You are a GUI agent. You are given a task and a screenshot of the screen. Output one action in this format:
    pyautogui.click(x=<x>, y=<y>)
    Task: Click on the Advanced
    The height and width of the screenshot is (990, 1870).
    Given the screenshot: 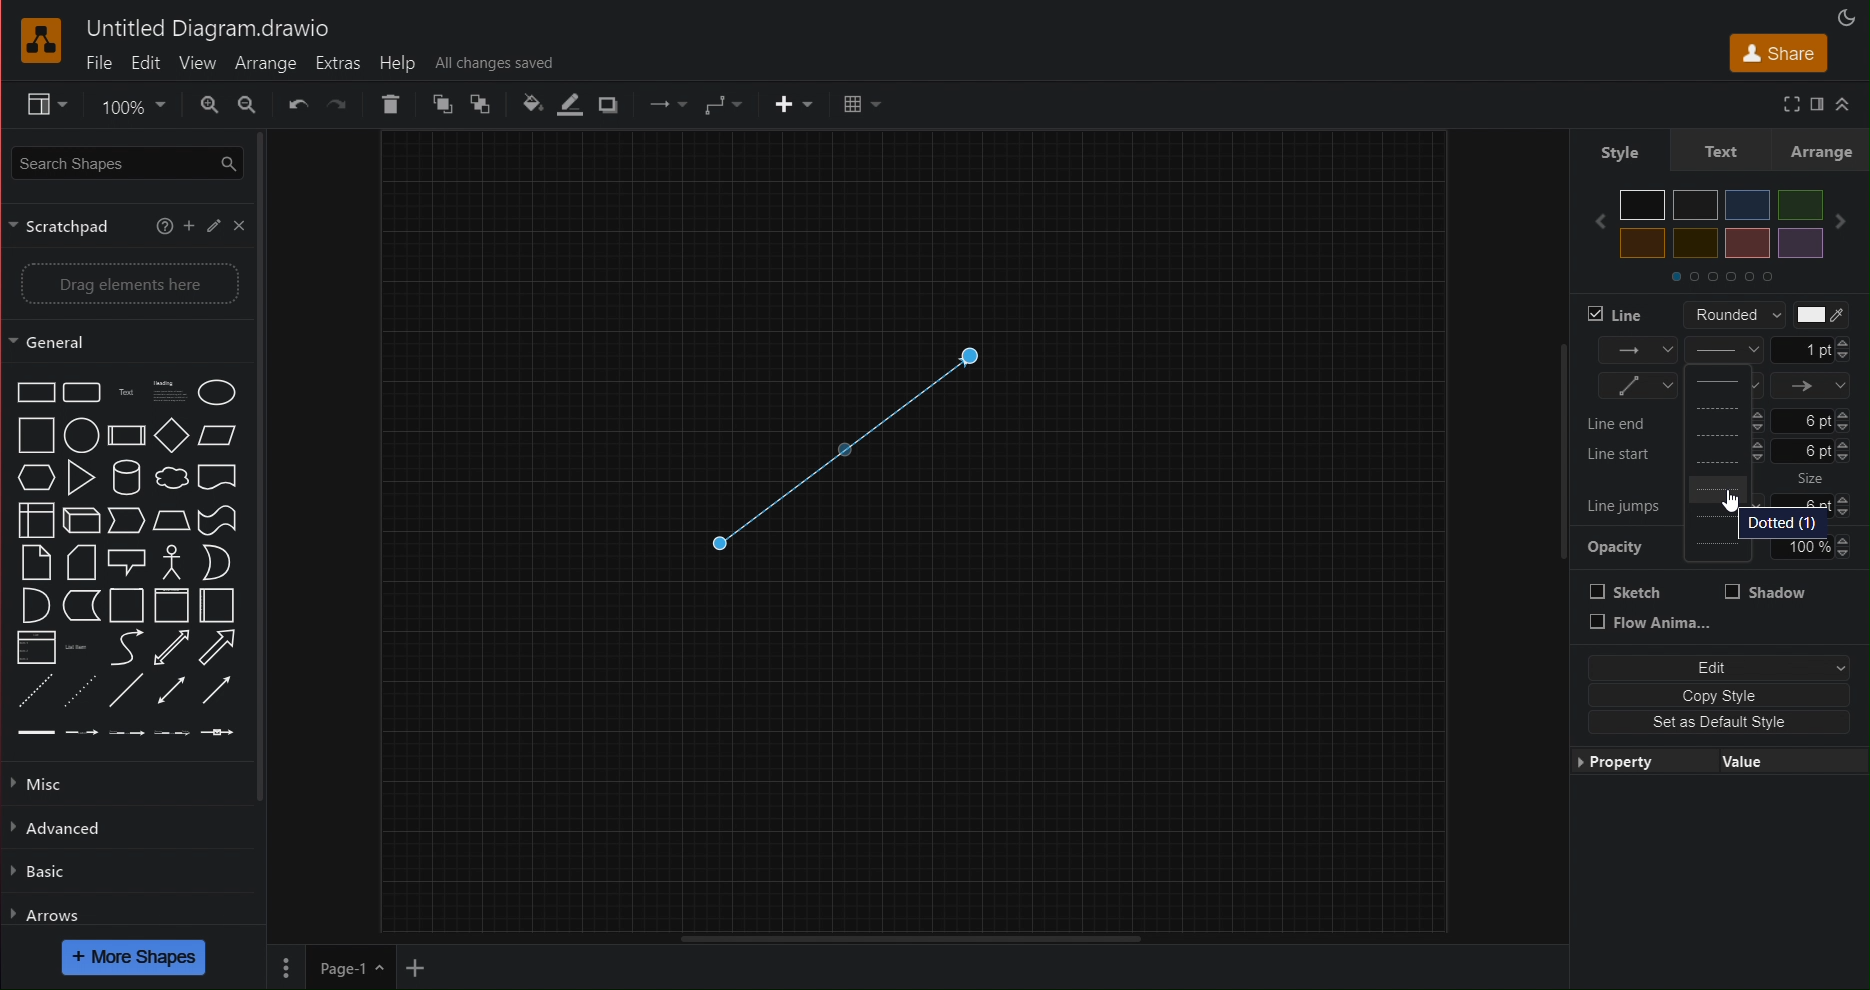 What is the action you would take?
    pyautogui.click(x=62, y=828)
    